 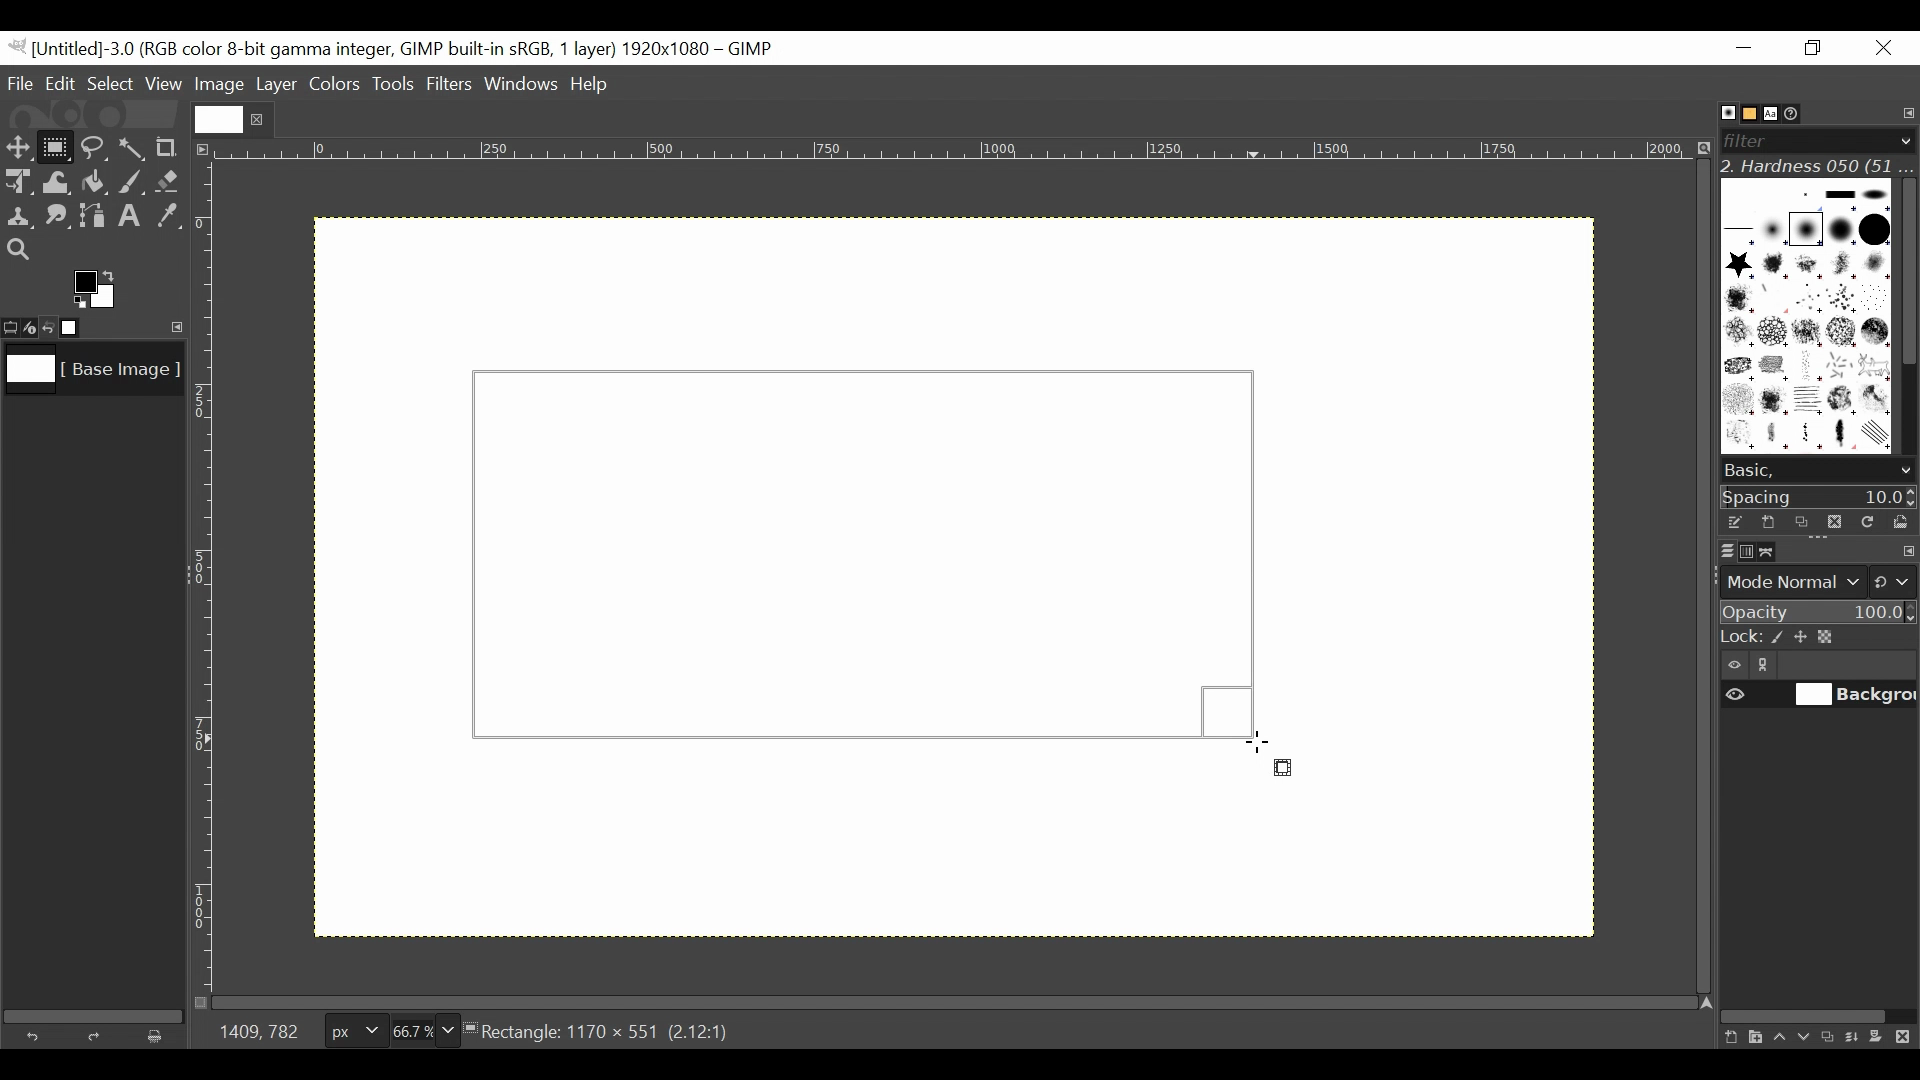 What do you see at coordinates (1742, 550) in the screenshot?
I see `Channels` at bounding box center [1742, 550].